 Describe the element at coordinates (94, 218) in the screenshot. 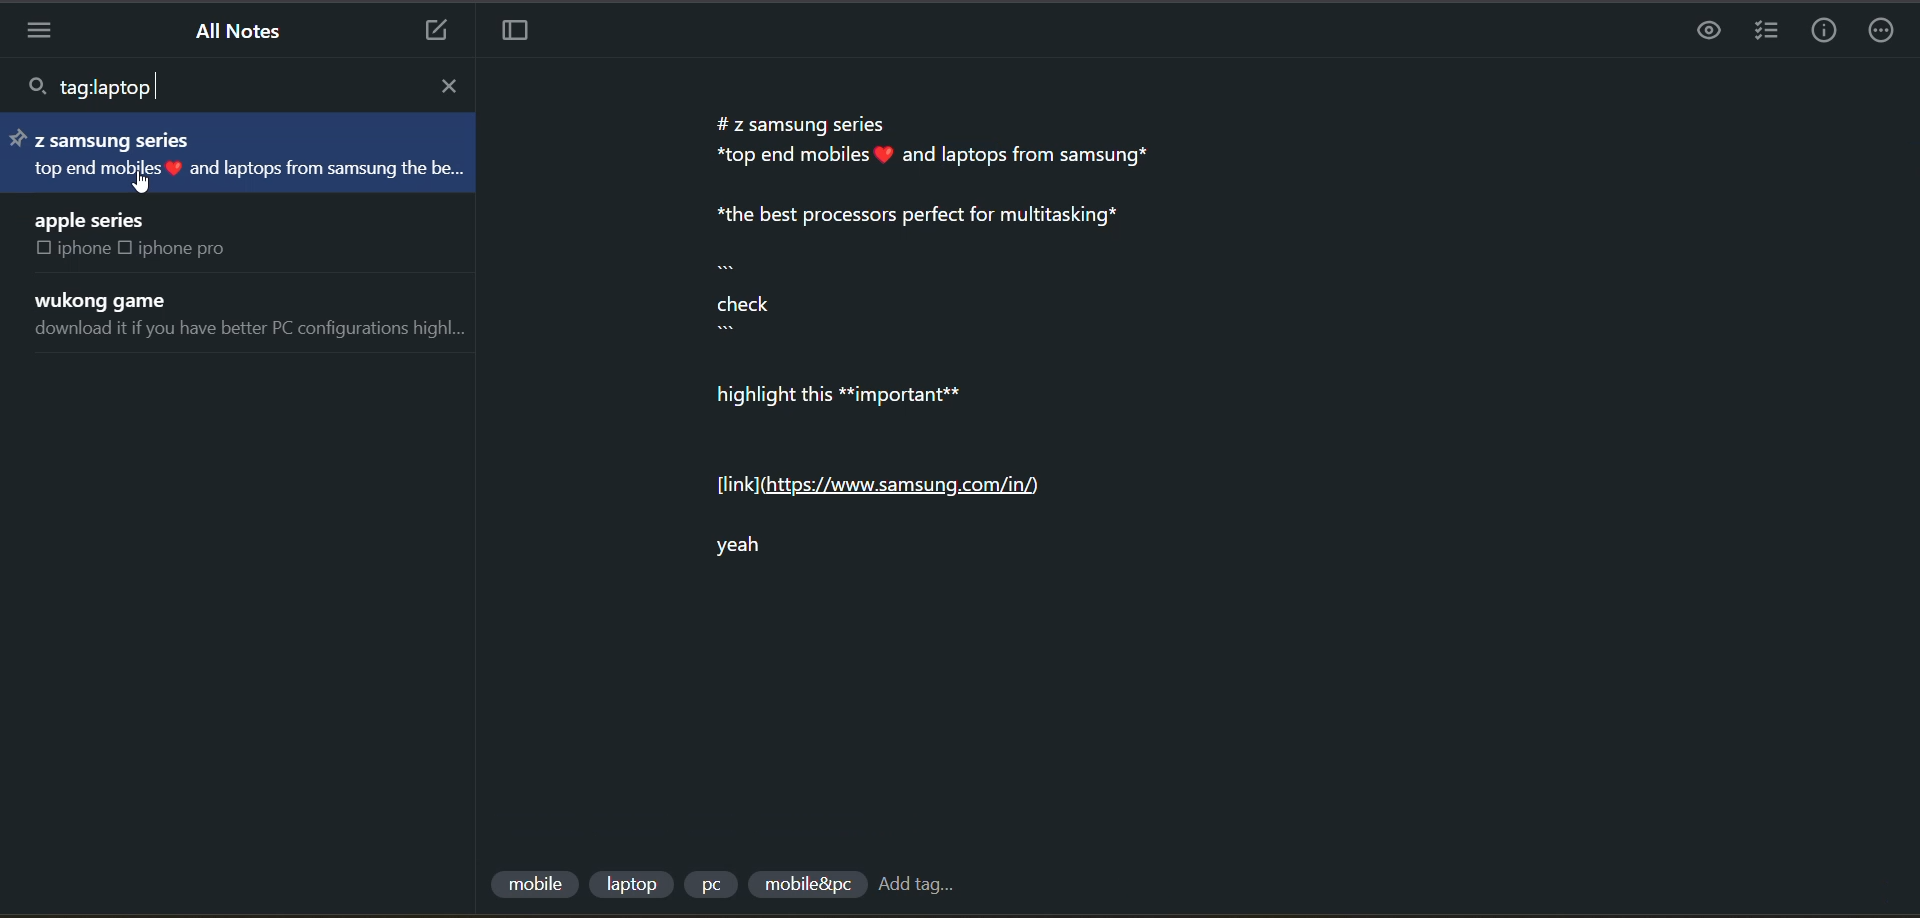

I see `apple series` at that location.